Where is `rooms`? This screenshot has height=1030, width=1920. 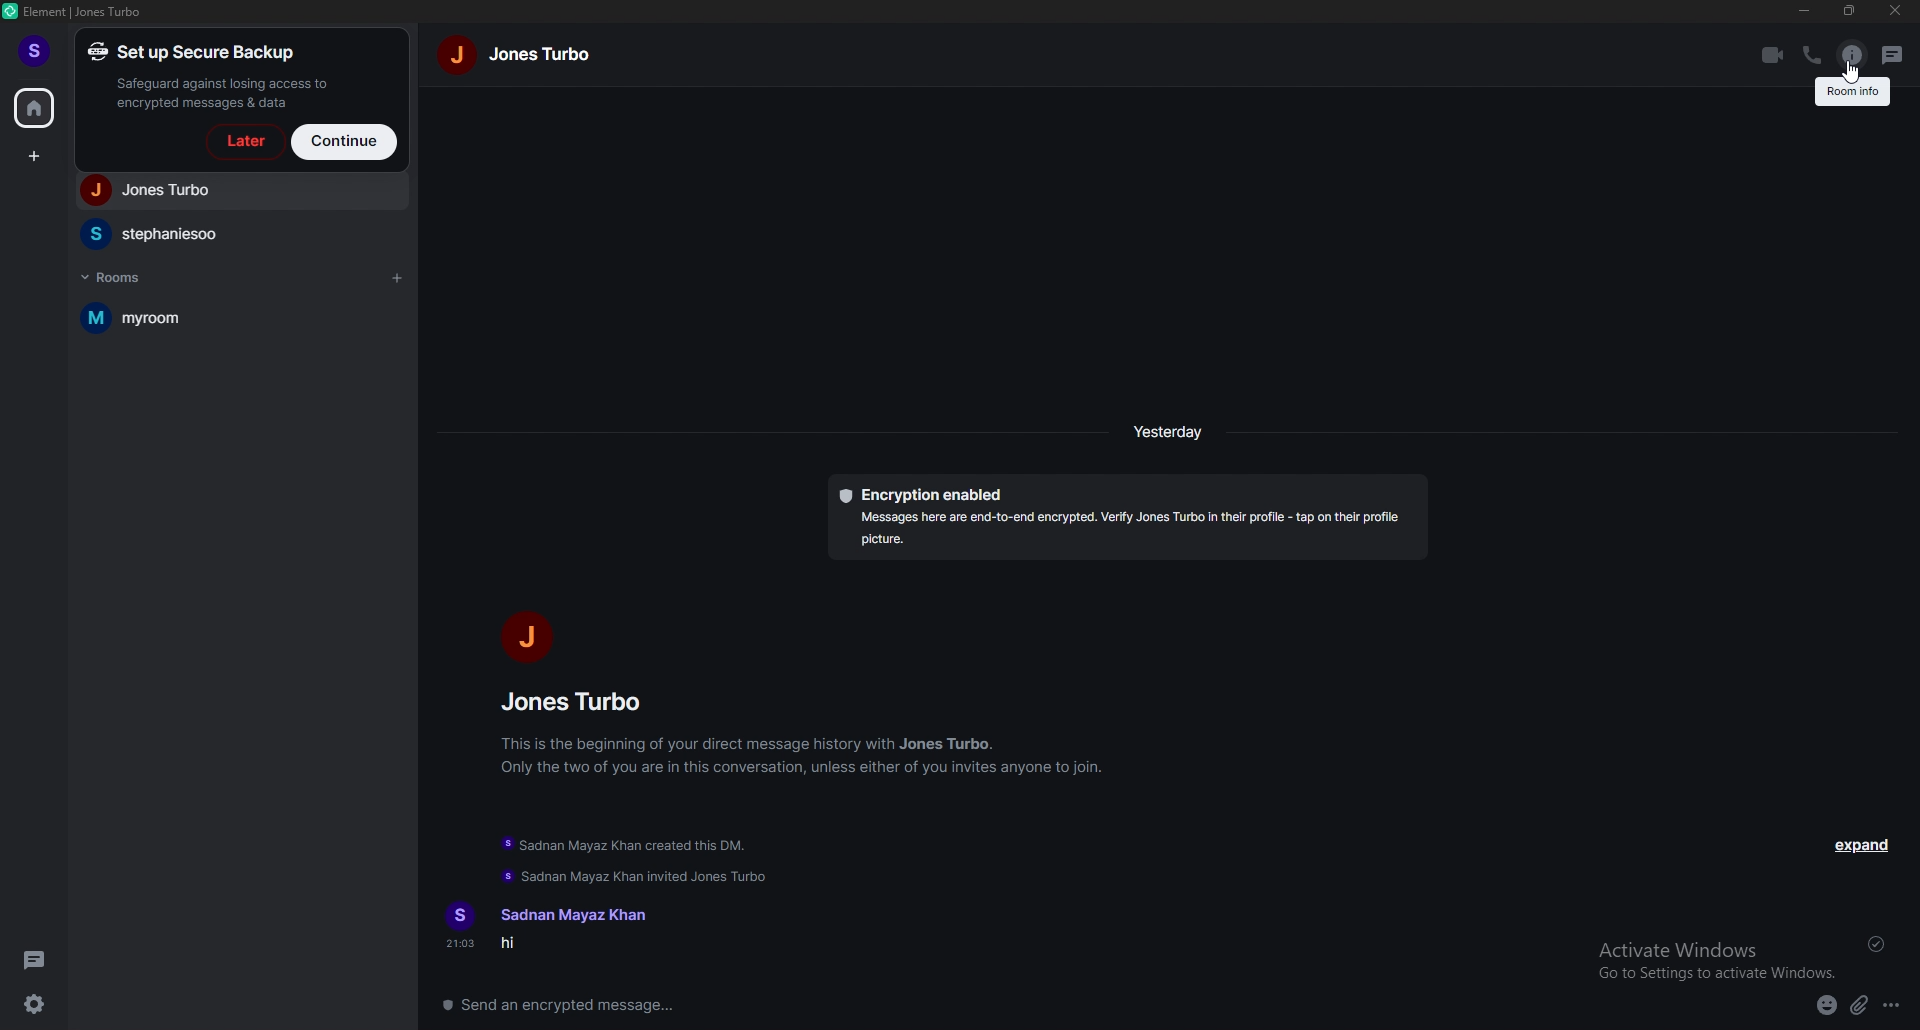
rooms is located at coordinates (121, 276).